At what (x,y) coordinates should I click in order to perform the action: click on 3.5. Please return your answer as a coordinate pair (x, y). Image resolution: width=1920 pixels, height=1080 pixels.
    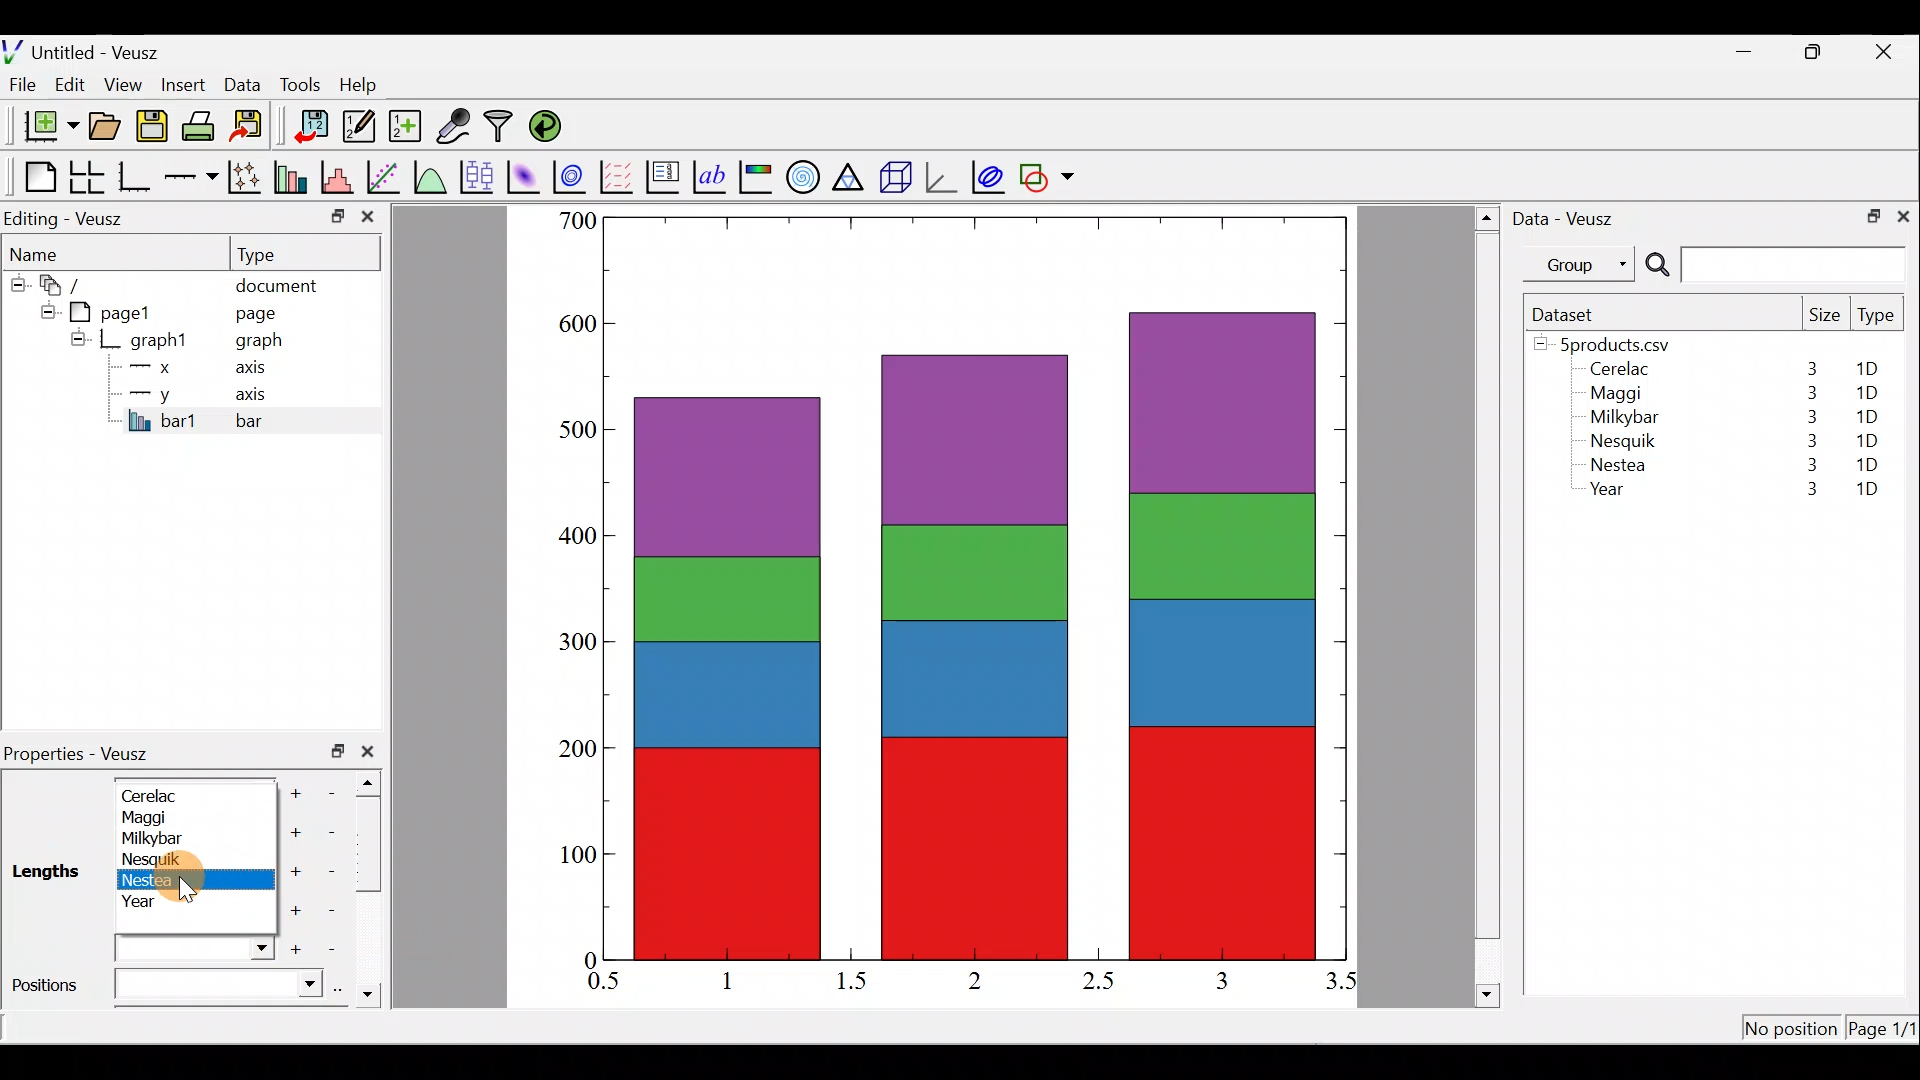
    Looking at the image, I should click on (1343, 985).